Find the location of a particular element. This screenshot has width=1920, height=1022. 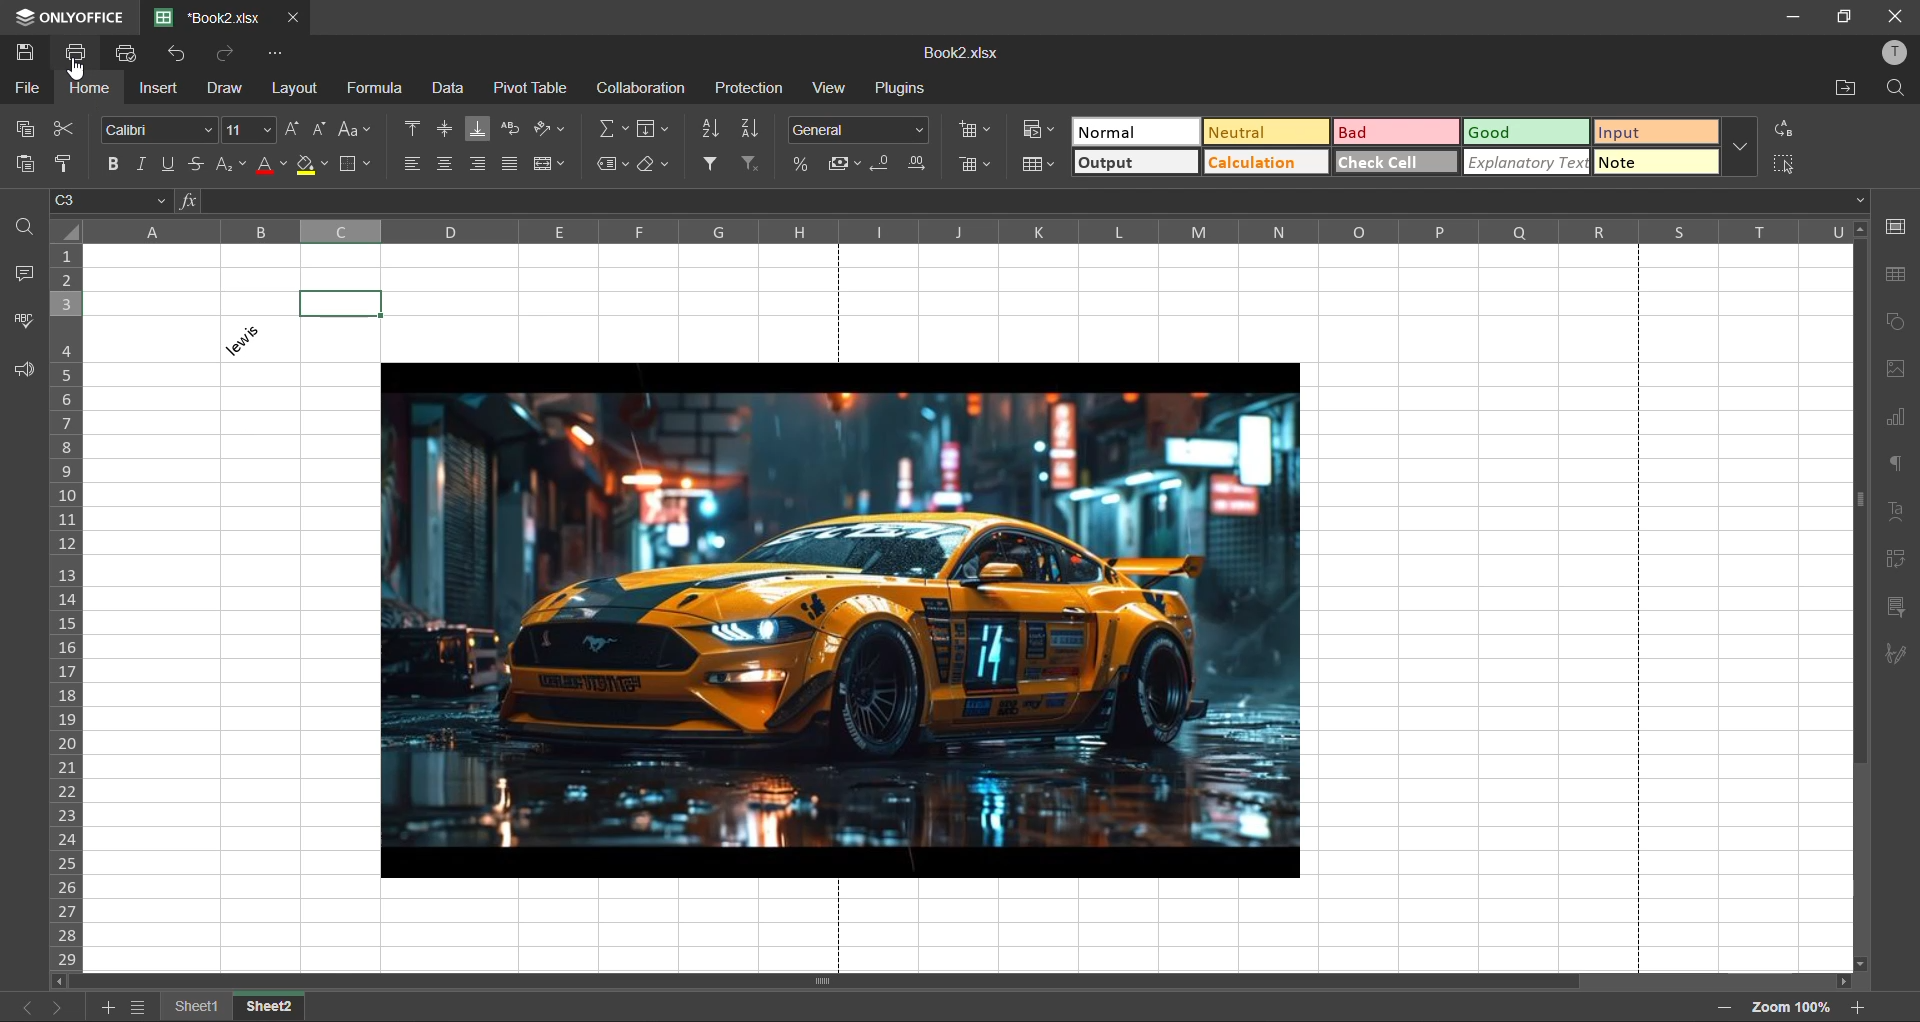

open location is located at coordinates (1843, 92).